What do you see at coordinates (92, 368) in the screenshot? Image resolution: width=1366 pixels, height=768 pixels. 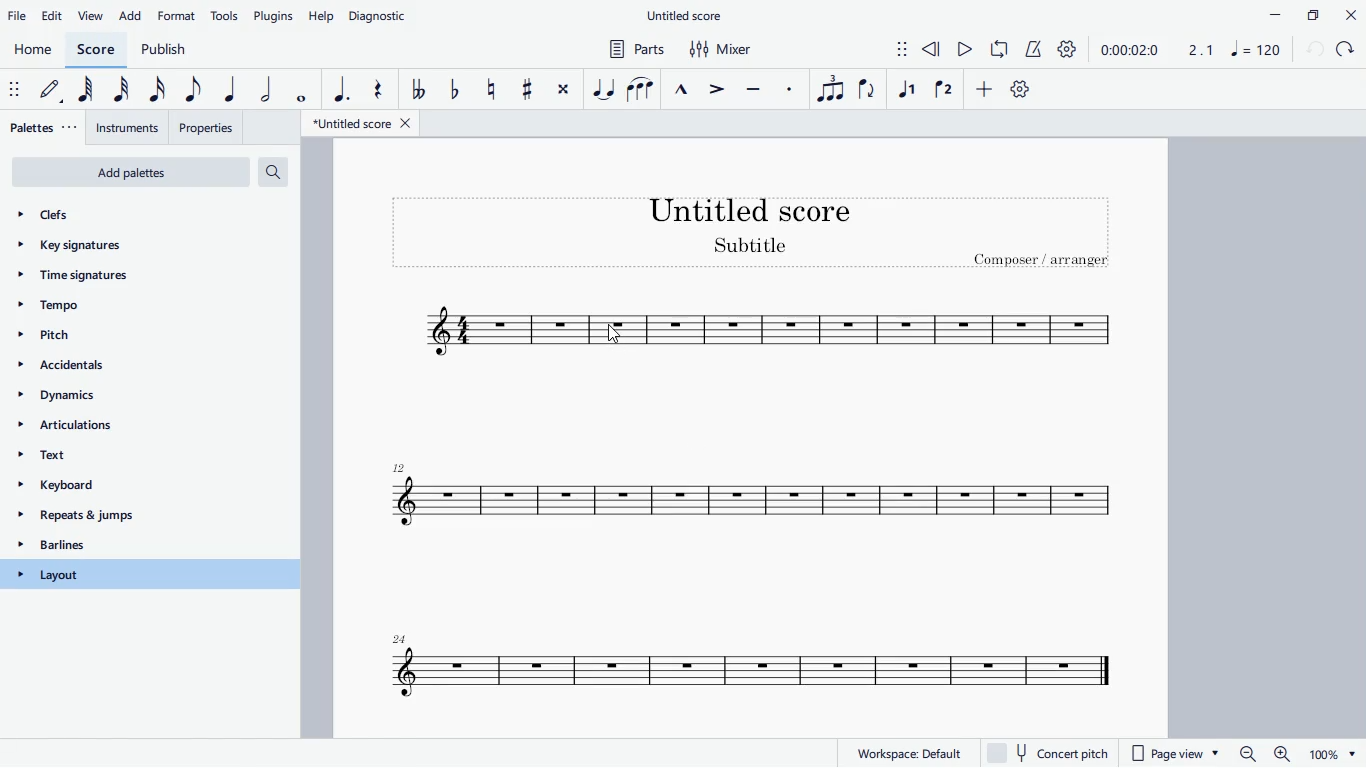 I see `accidentals` at bounding box center [92, 368].